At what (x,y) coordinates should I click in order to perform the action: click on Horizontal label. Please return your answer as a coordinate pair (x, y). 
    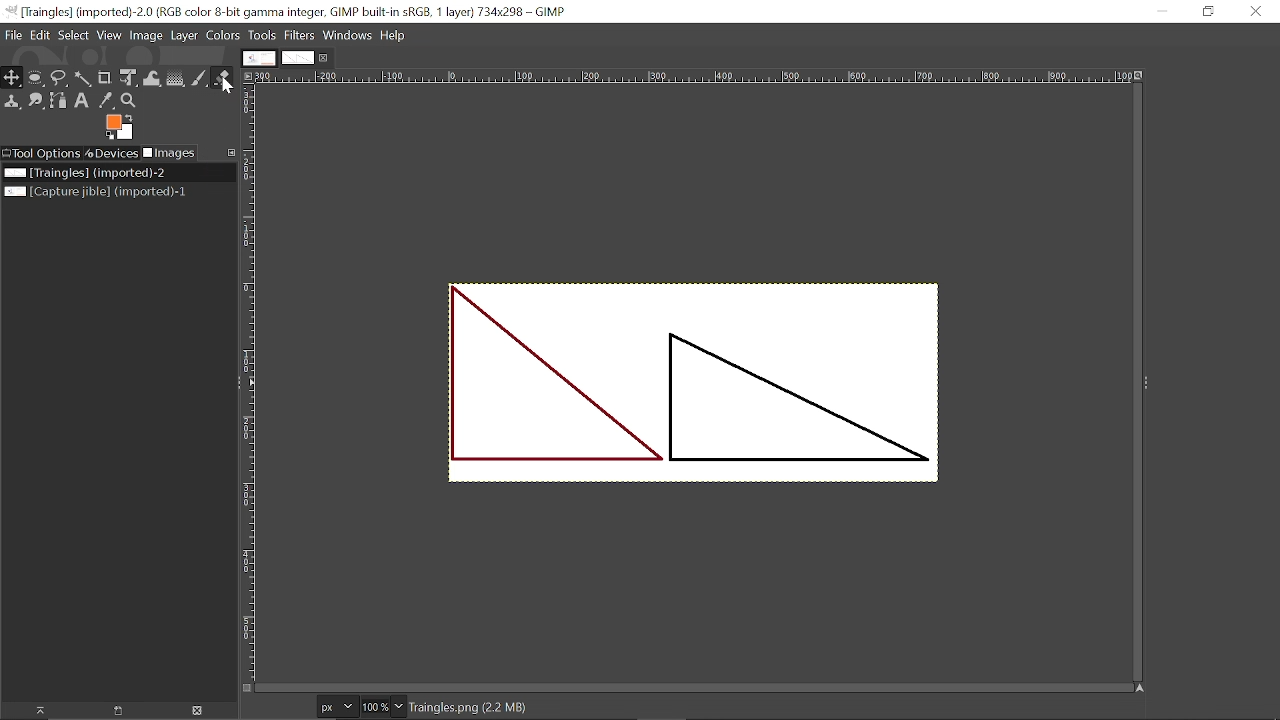
    Looking at the image, I should click on (696, 78).